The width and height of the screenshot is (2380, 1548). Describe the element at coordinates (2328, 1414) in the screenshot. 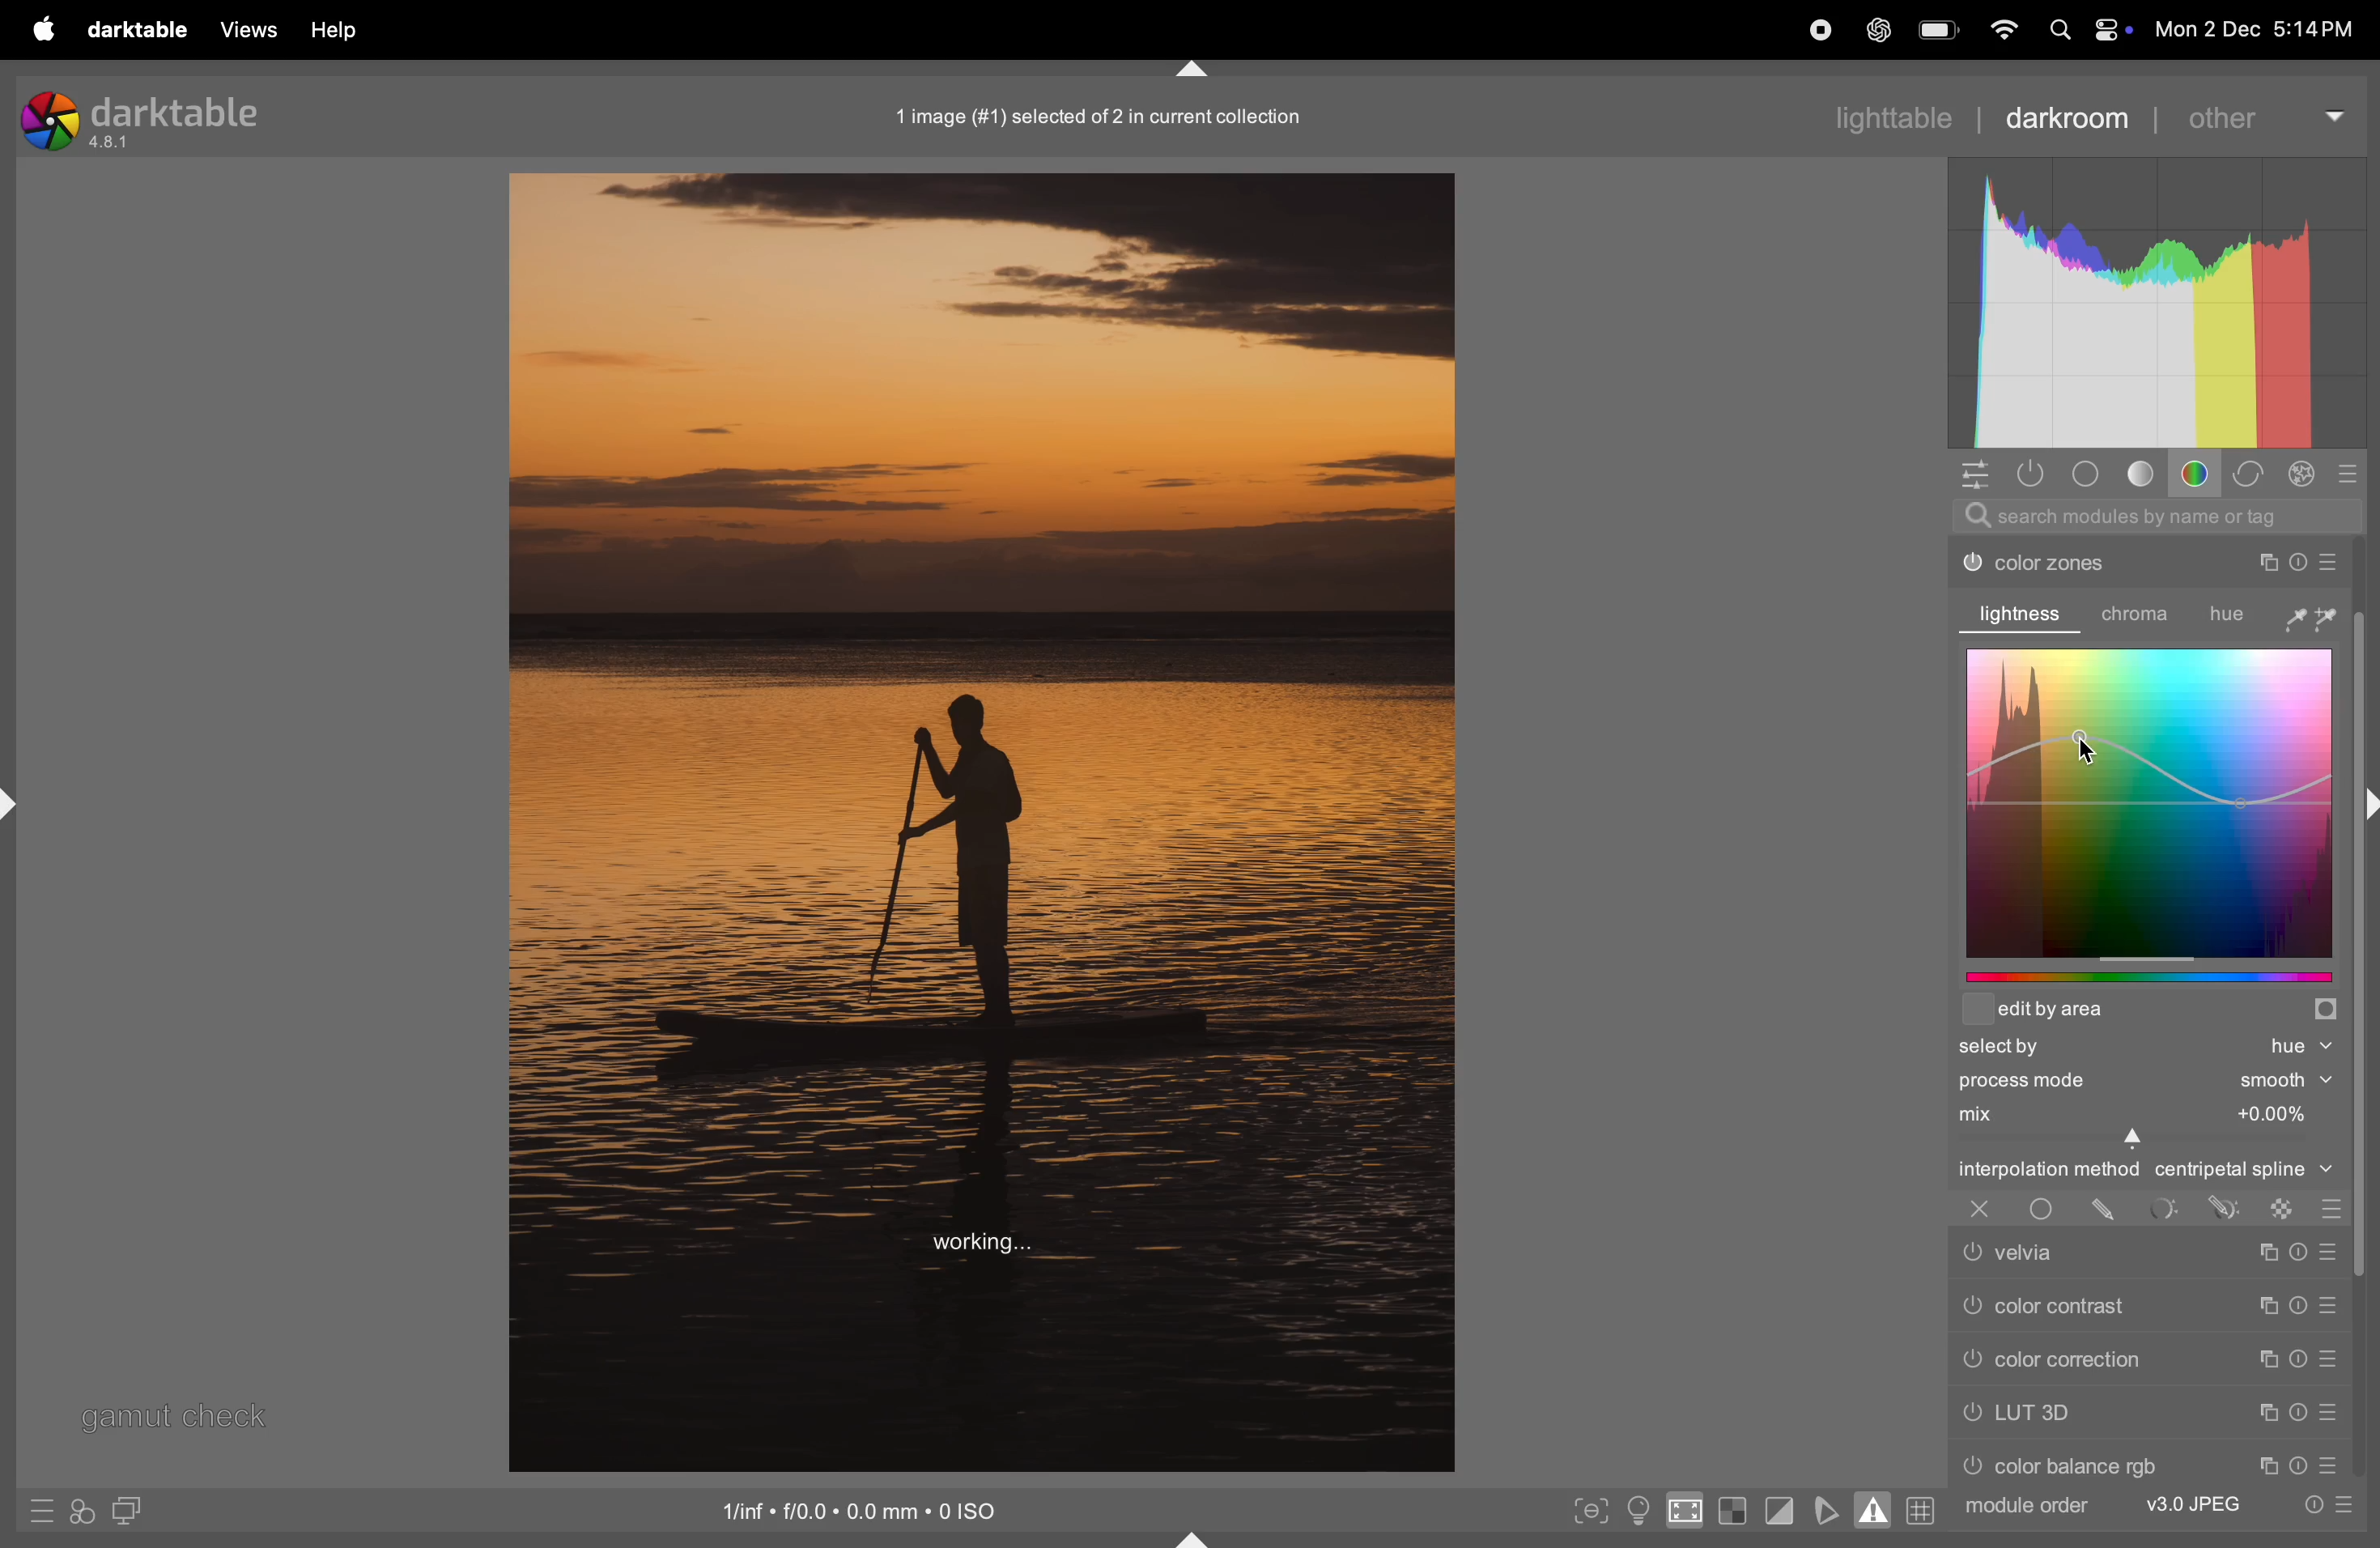

I see `preset` at that location.